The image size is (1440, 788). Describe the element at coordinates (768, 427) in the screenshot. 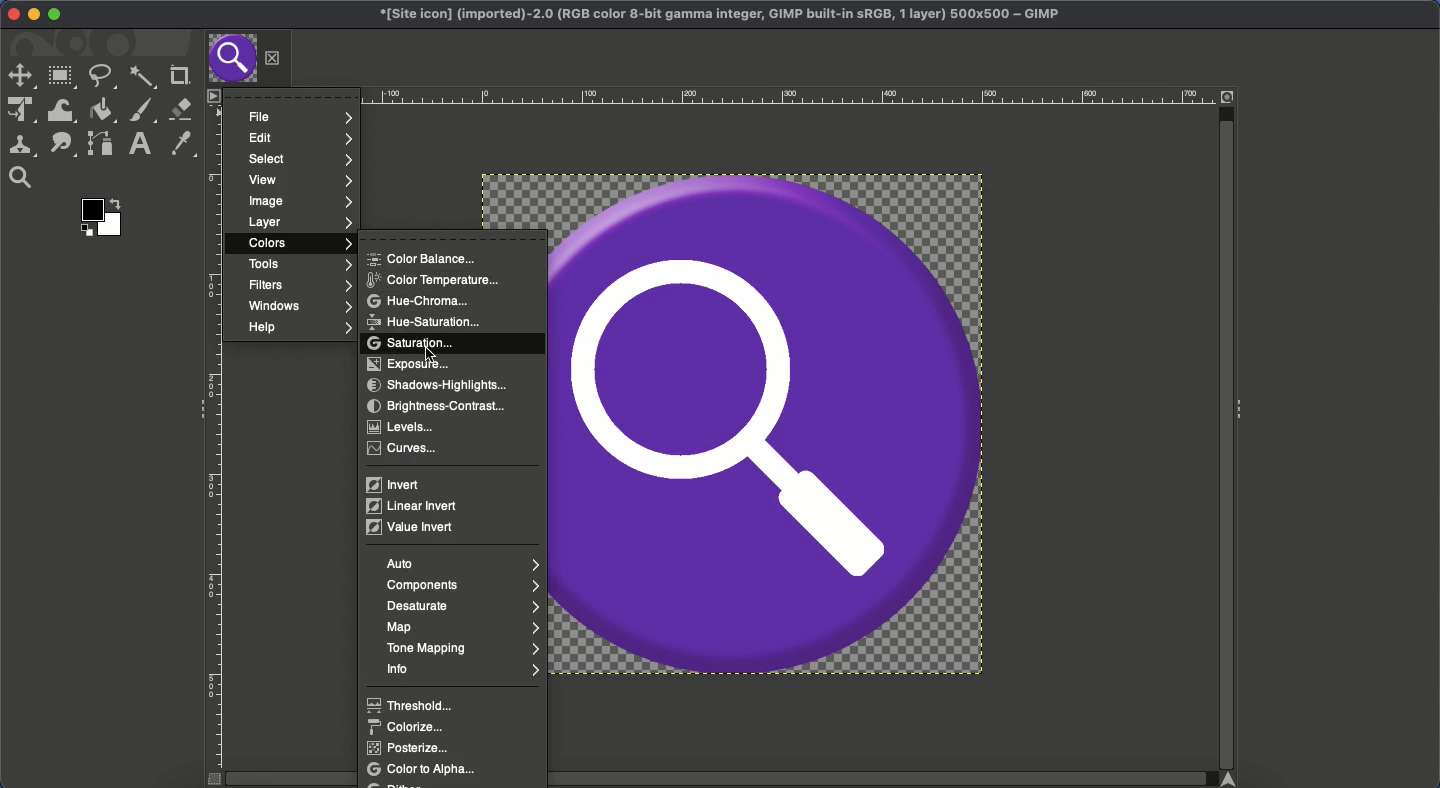

I see `Image` at that location.